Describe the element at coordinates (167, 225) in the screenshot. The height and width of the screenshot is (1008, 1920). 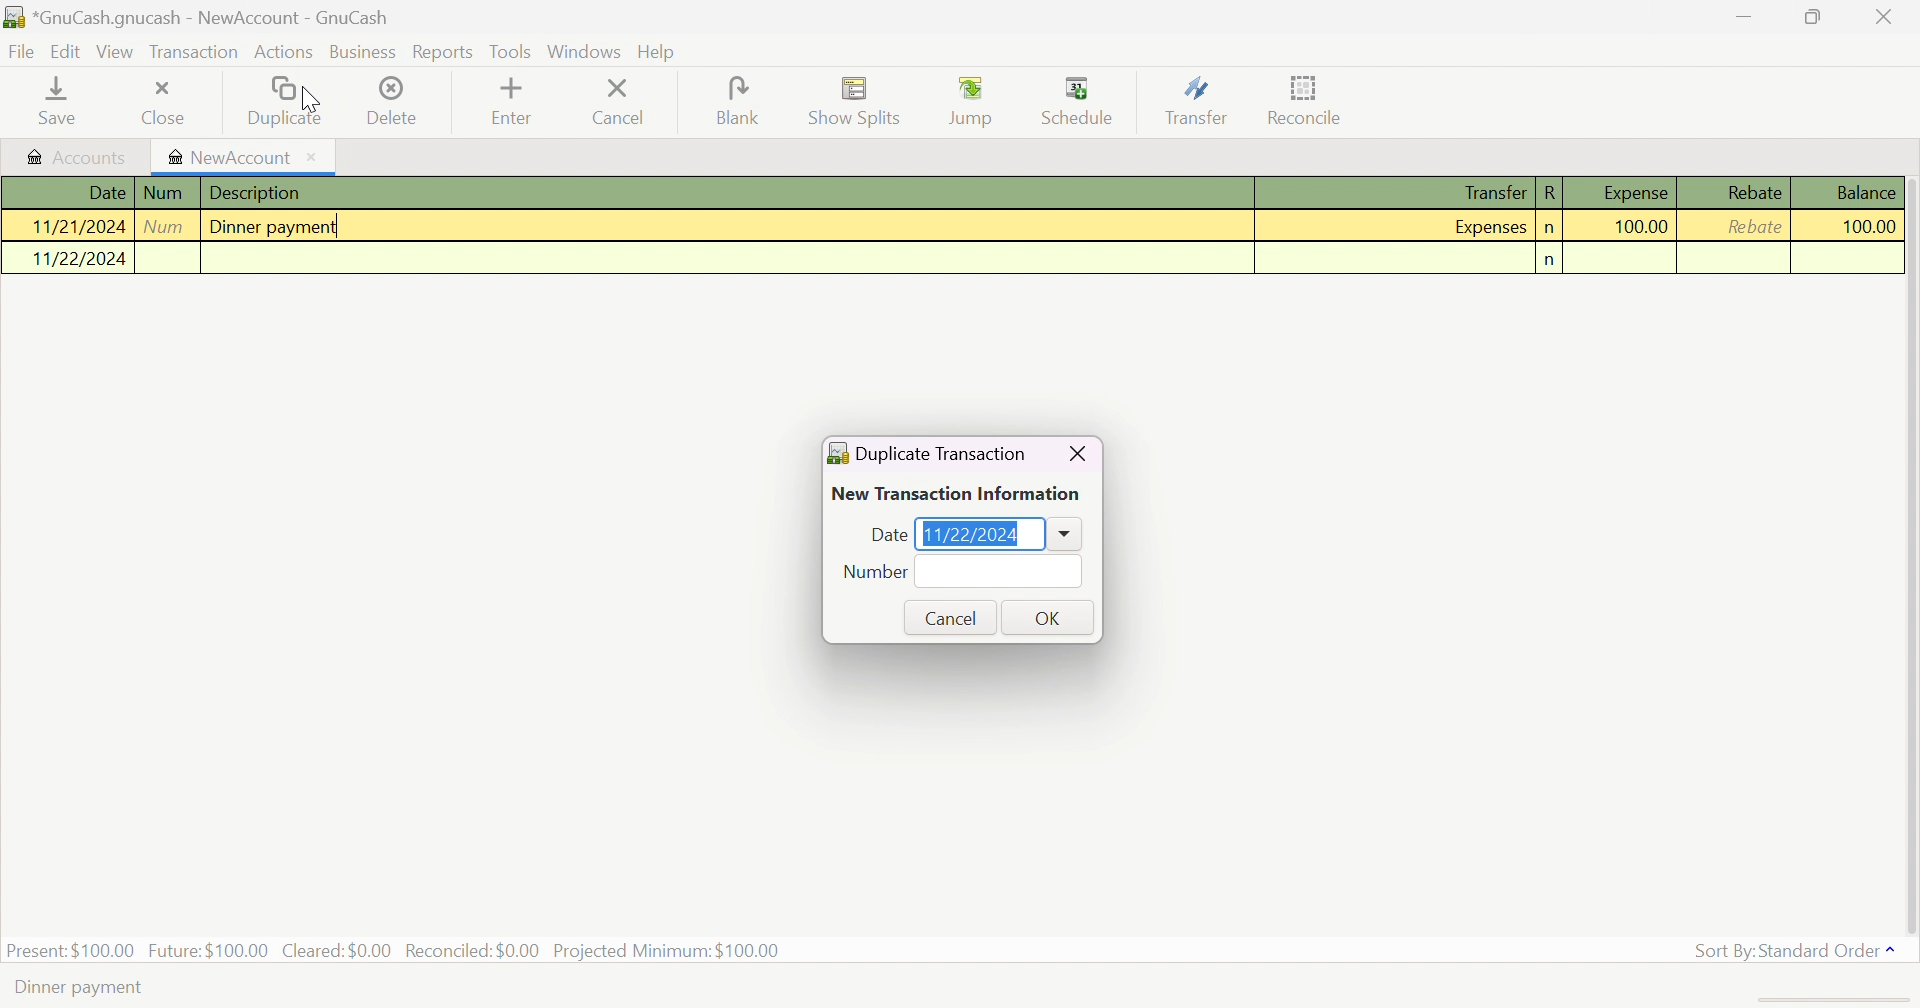
I see `Num` at that location.